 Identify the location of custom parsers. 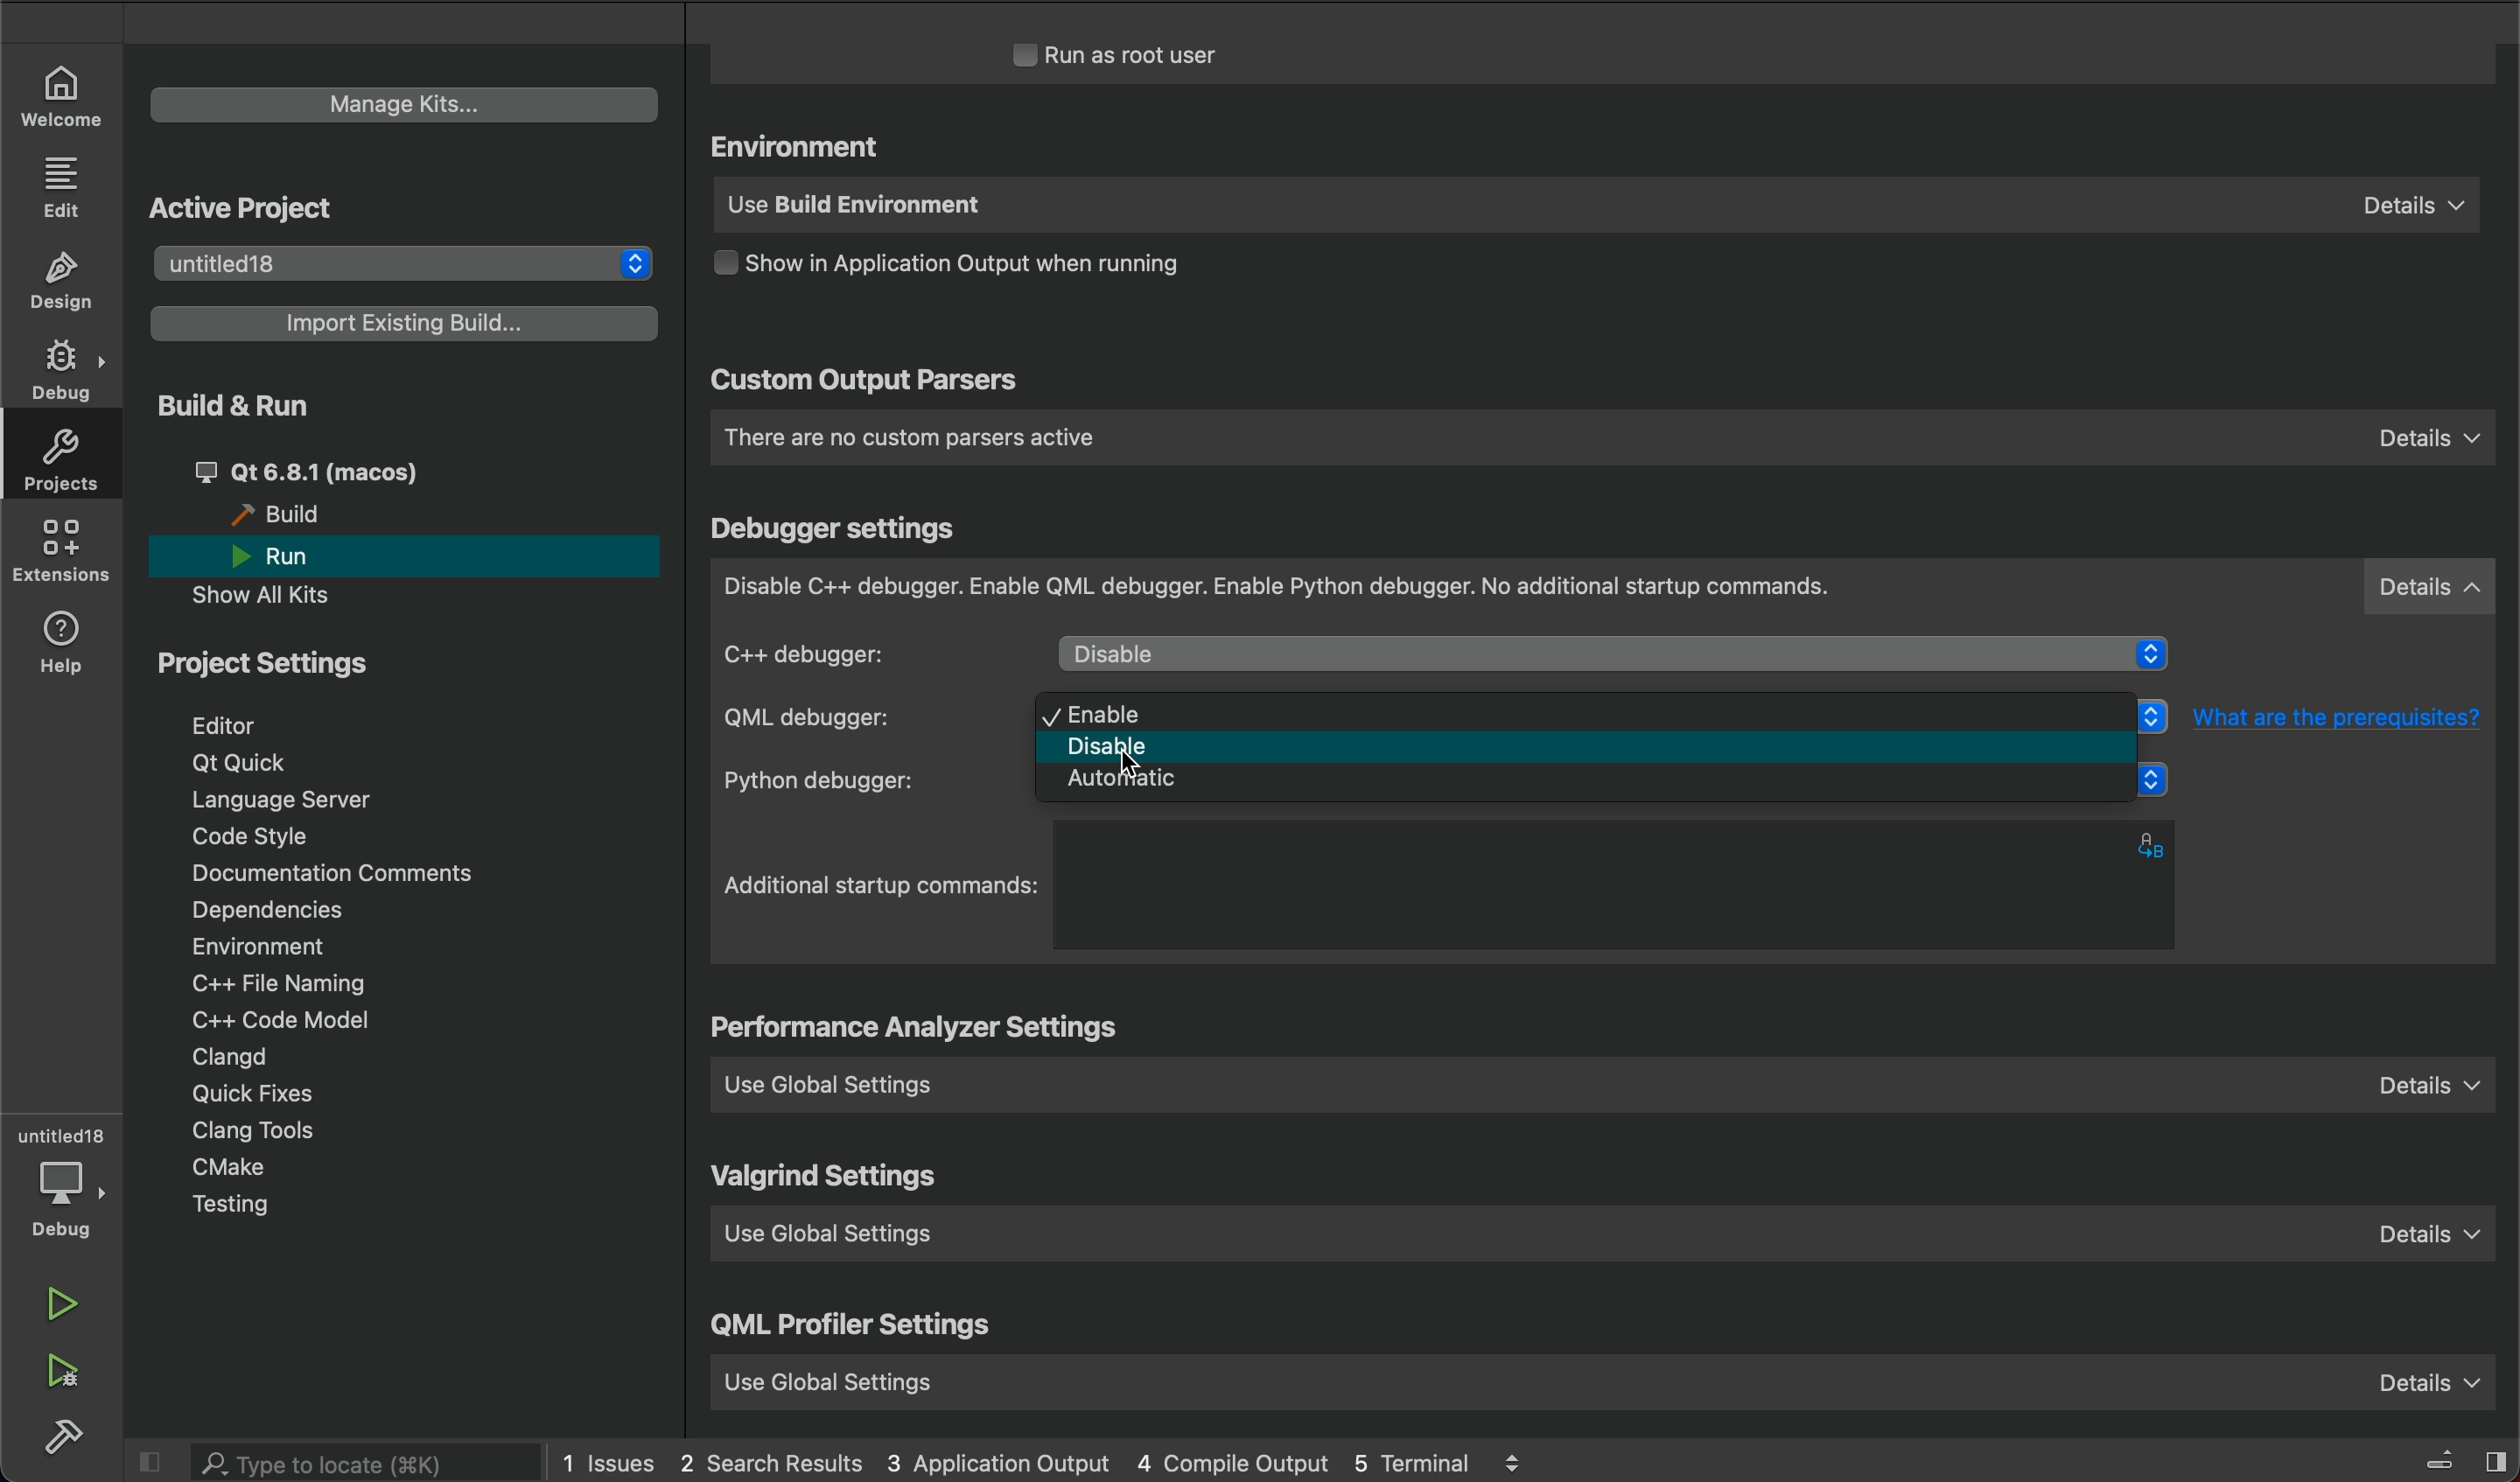
(1601, 438).